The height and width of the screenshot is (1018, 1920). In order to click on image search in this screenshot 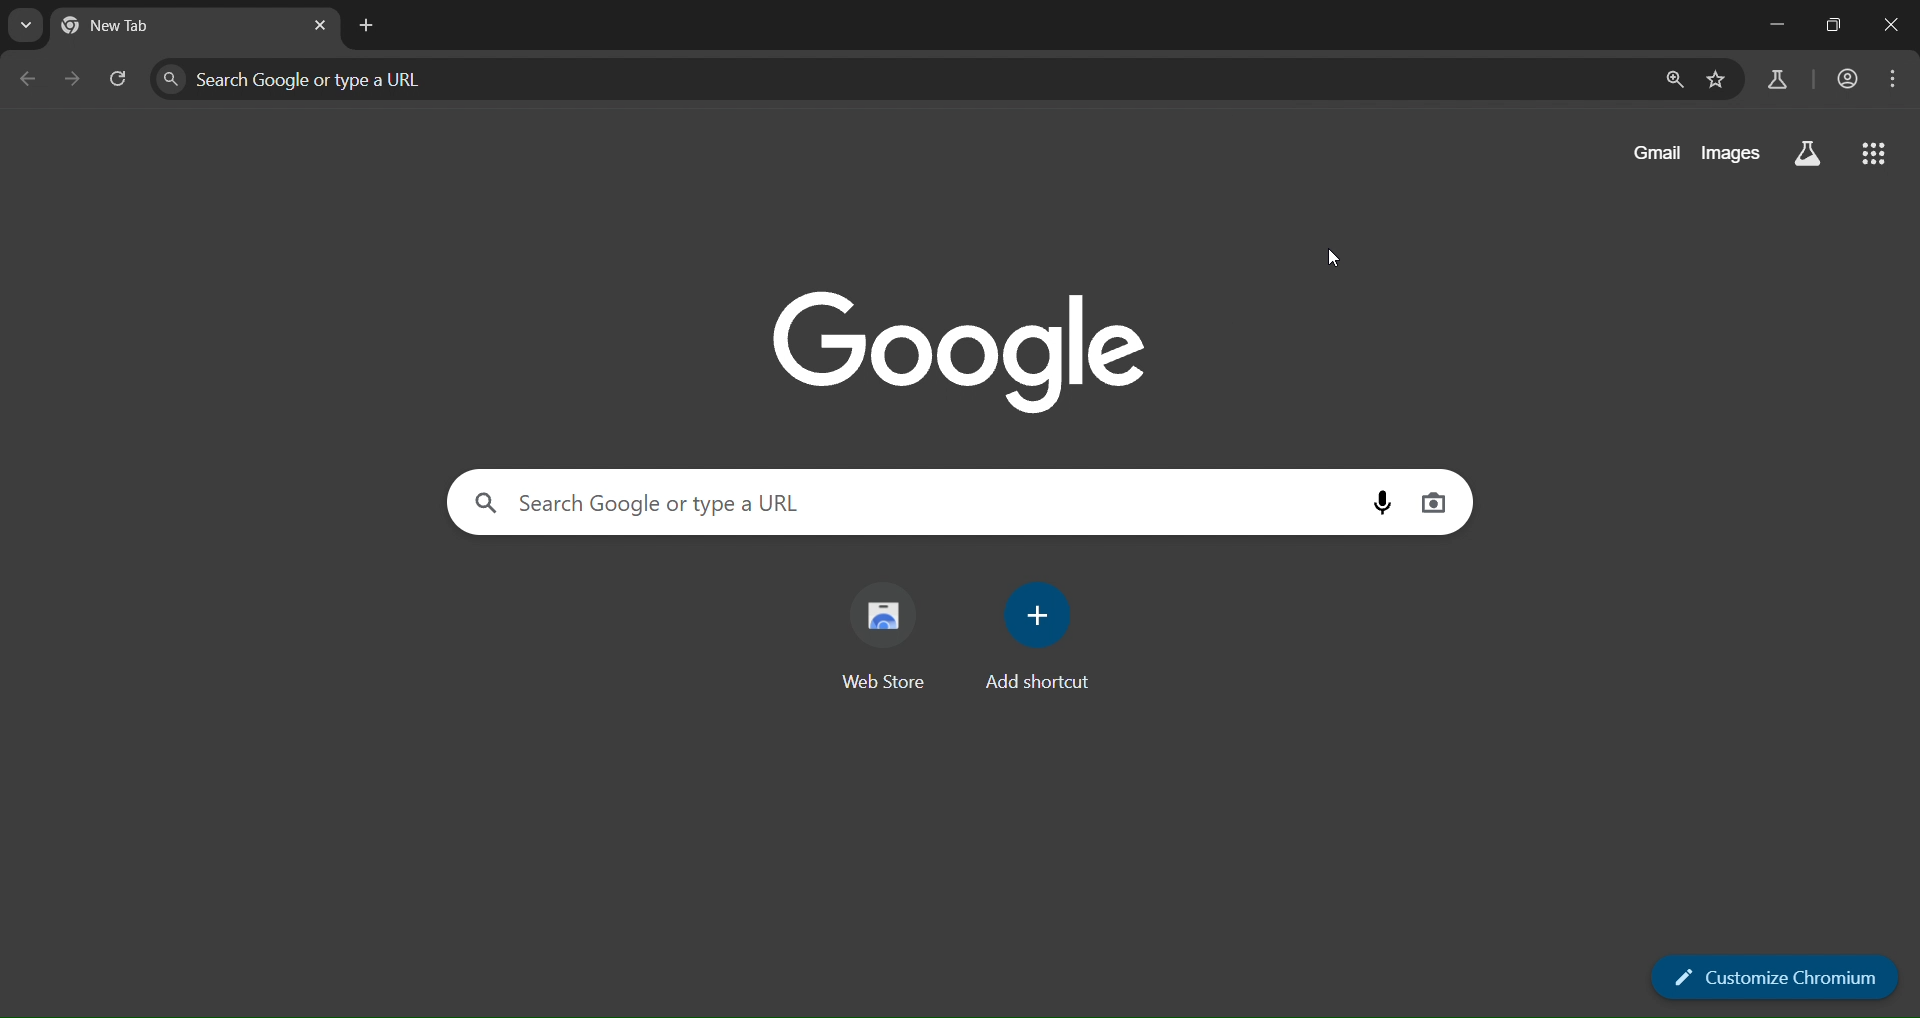, I will do `click(1436, 501)`.